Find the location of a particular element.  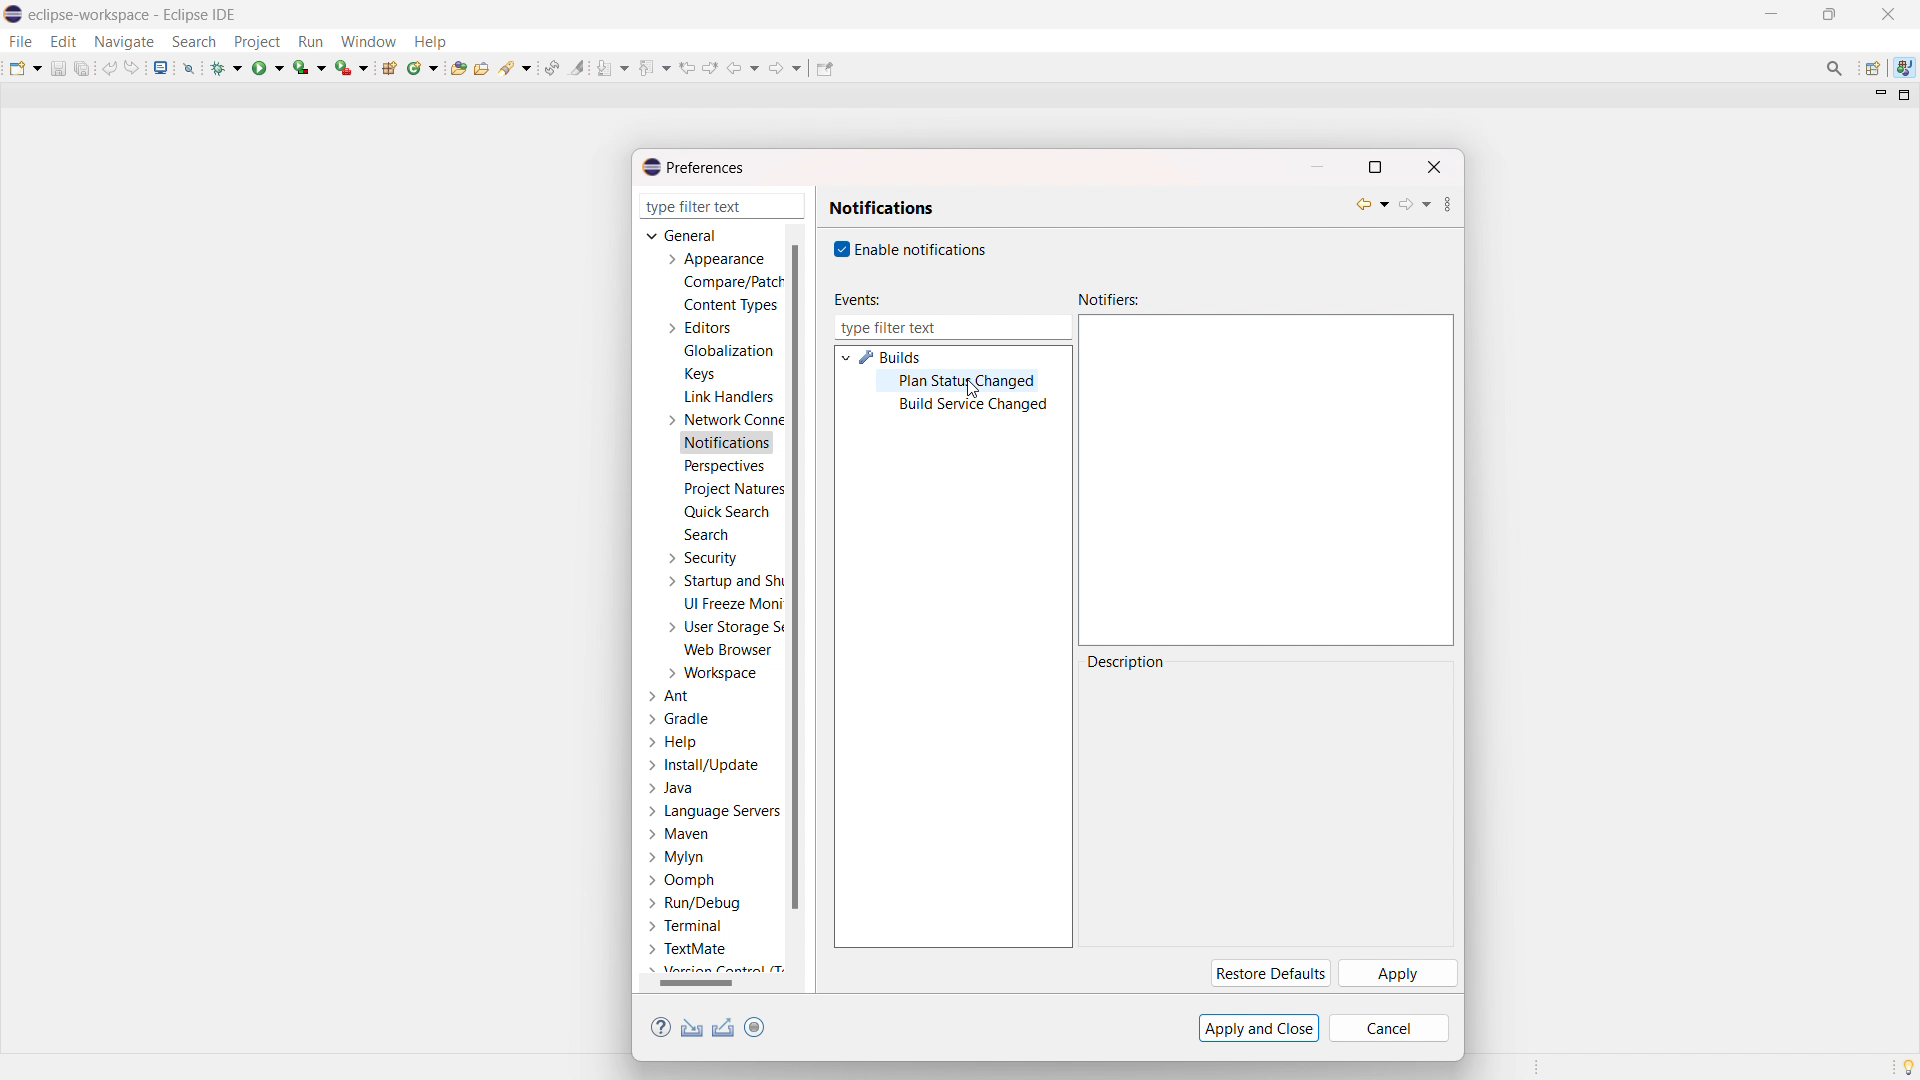

toggle ant mark occurances is located at coordinates (577, 67).